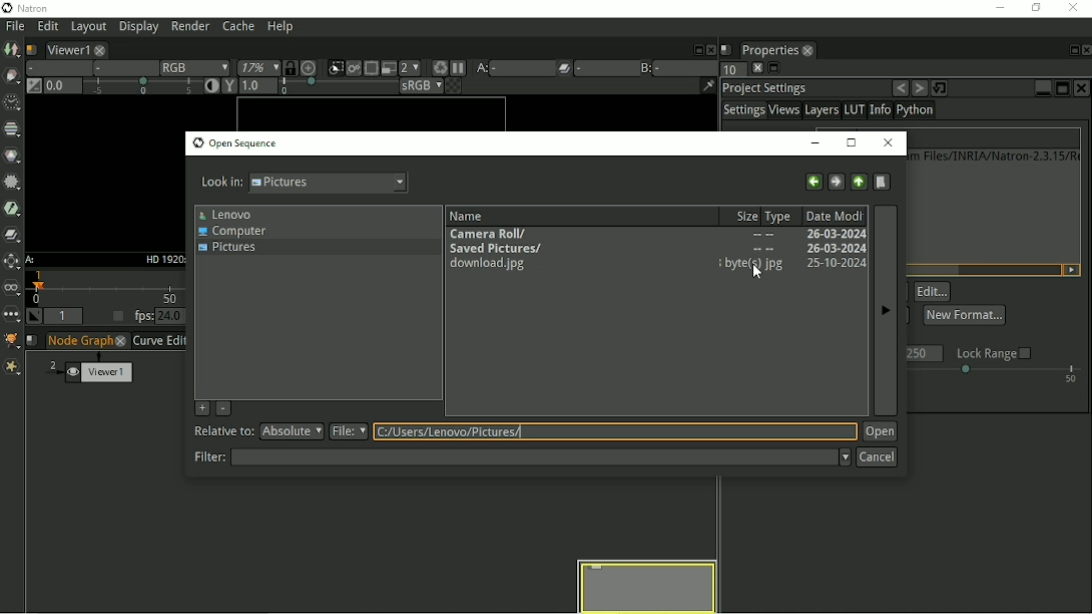  What do you see at coordinates (743, 215) in the screenshot?
I see `Size` at bounding box center [743, 215].